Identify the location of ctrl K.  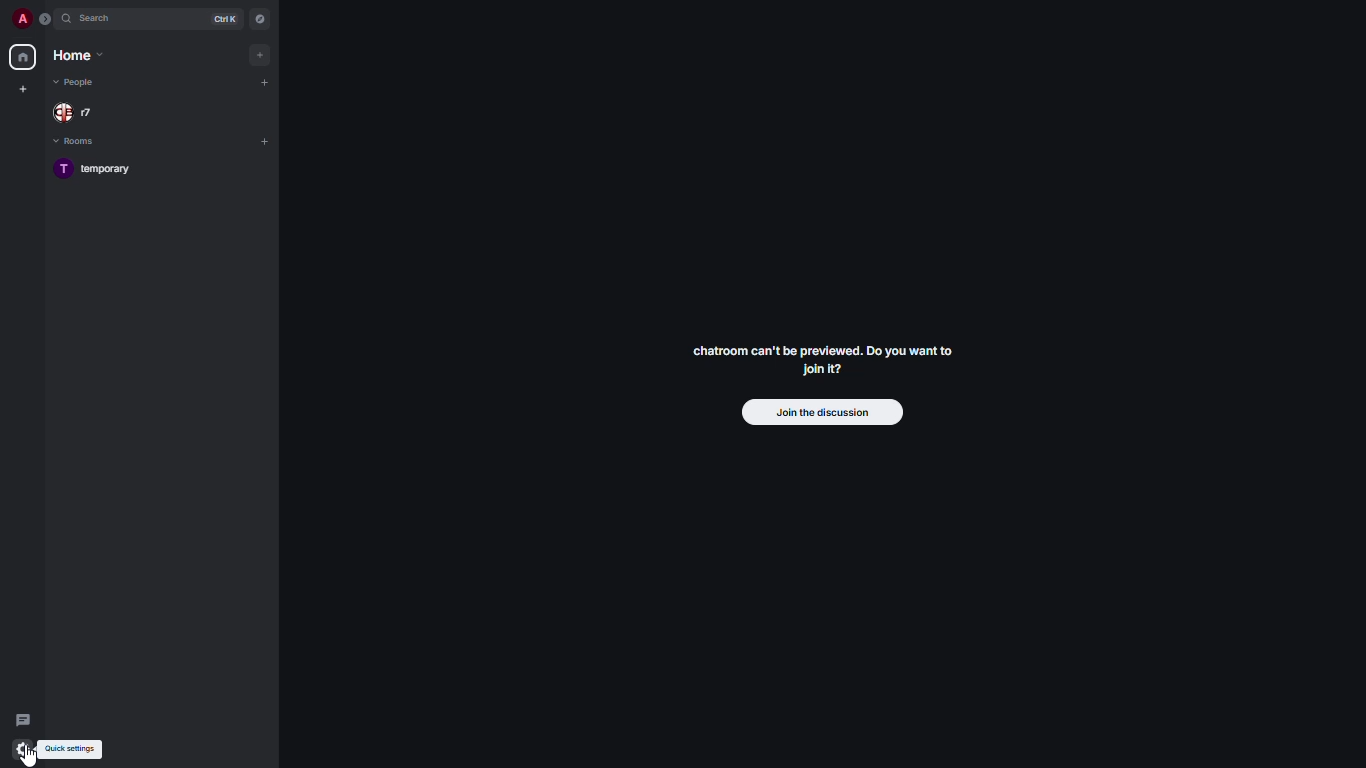
(224, 19).